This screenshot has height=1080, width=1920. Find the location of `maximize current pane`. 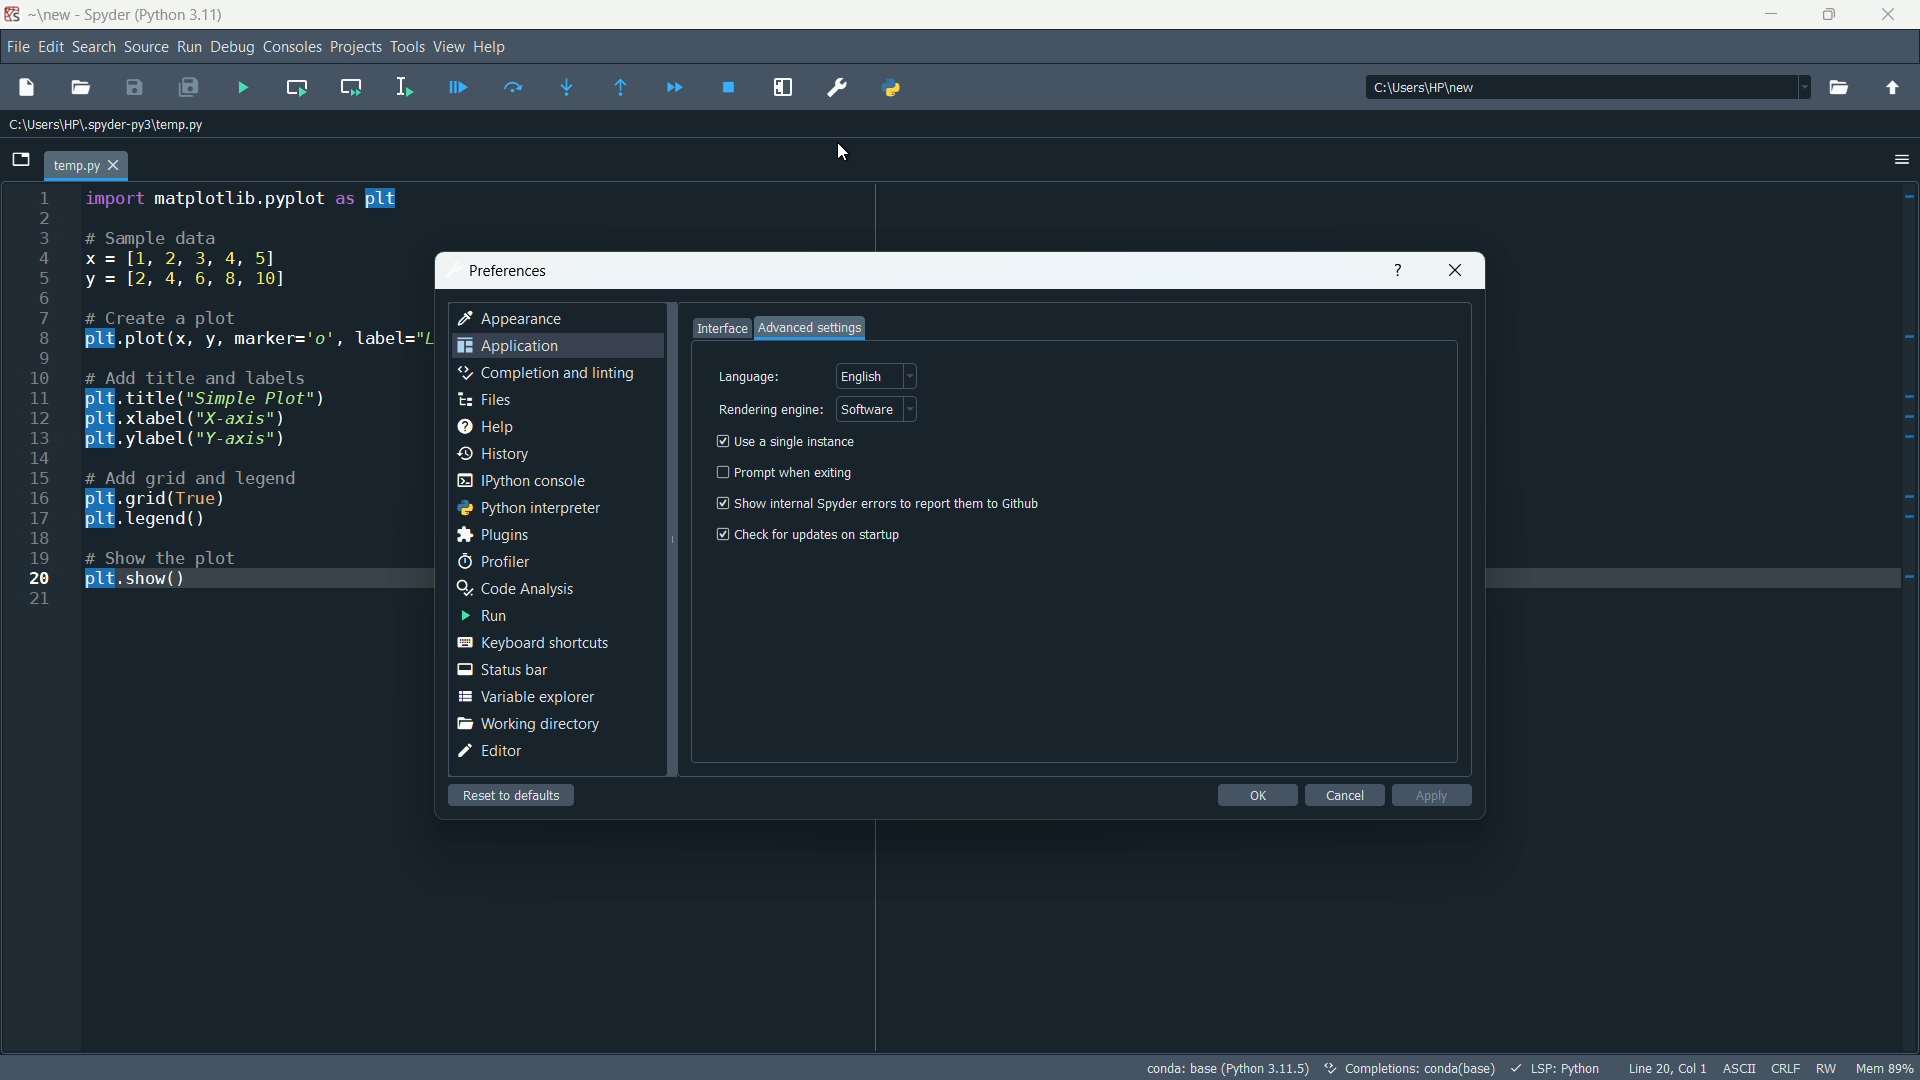

maximize current pane is located at coordinates (782, 87).